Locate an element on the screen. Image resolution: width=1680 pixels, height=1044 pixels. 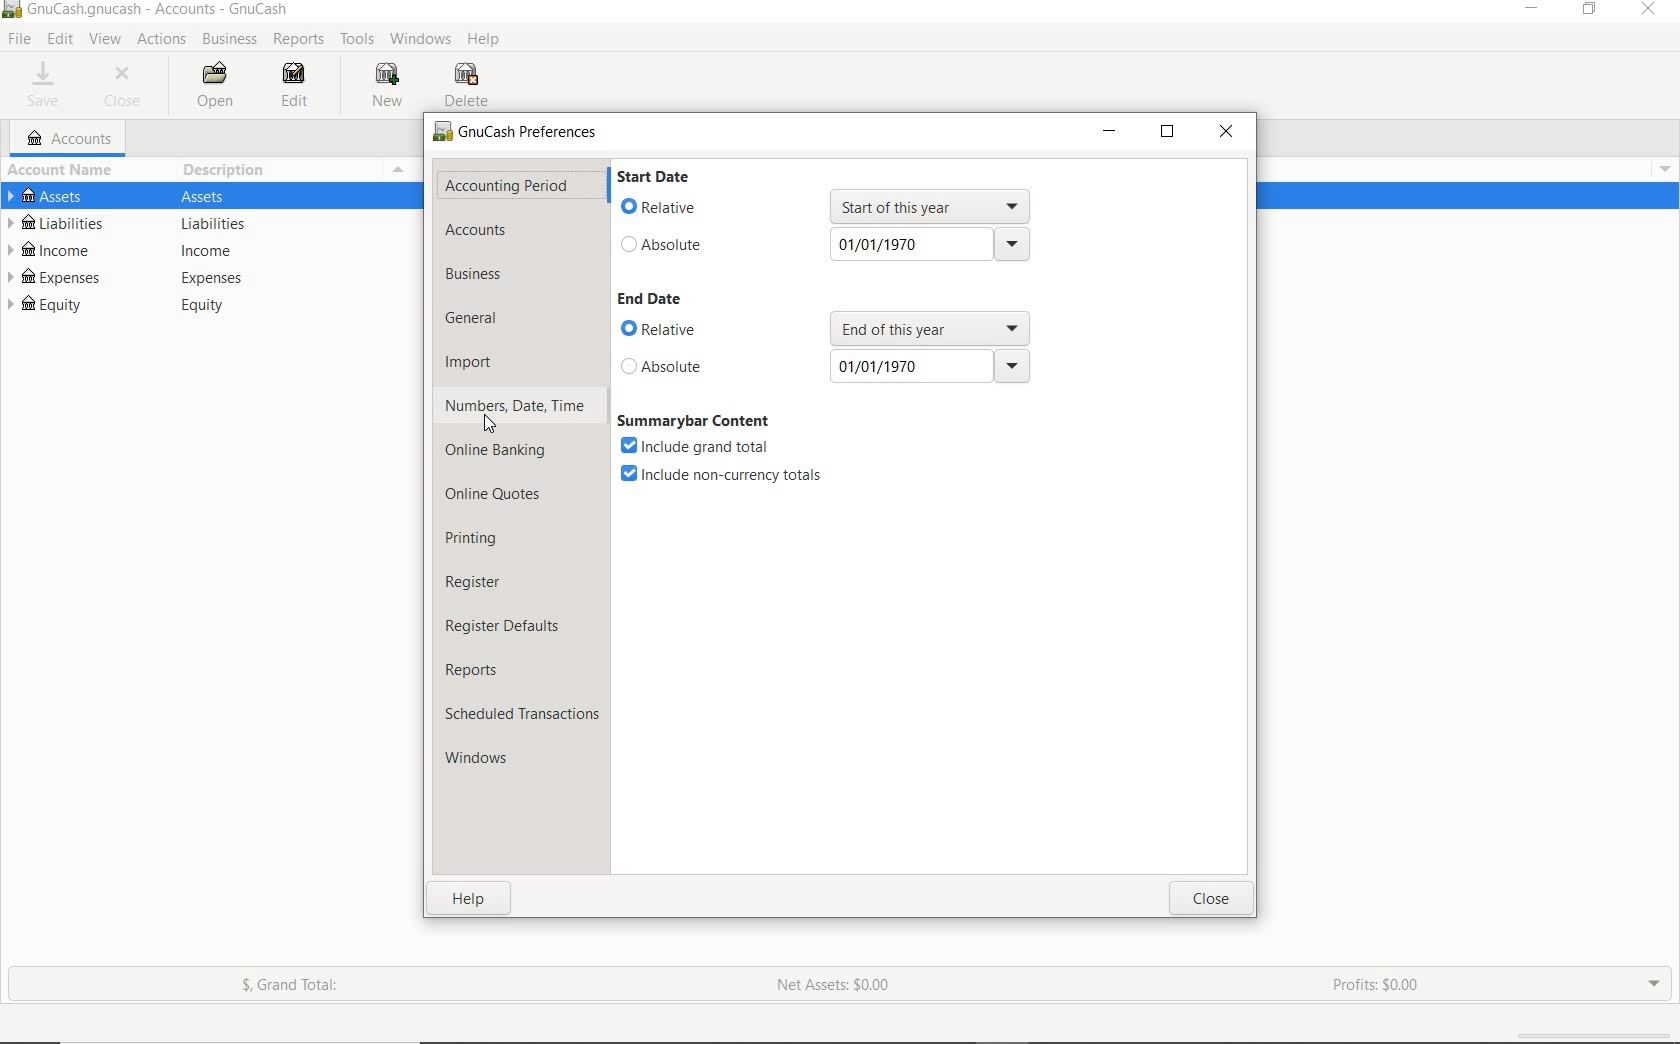
FILE is located at coordinates (21, 39).